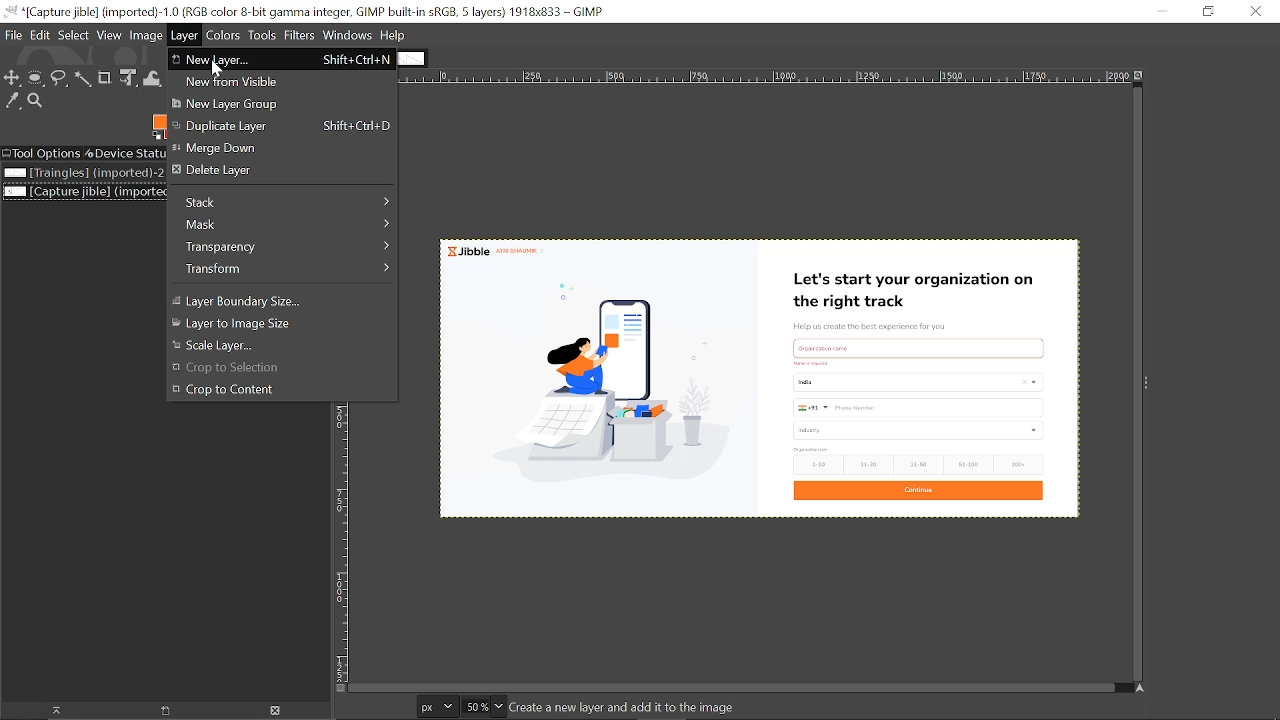 This screenshot has width=1280, height=720. I want to click on Scale layer, so click(277, 344).